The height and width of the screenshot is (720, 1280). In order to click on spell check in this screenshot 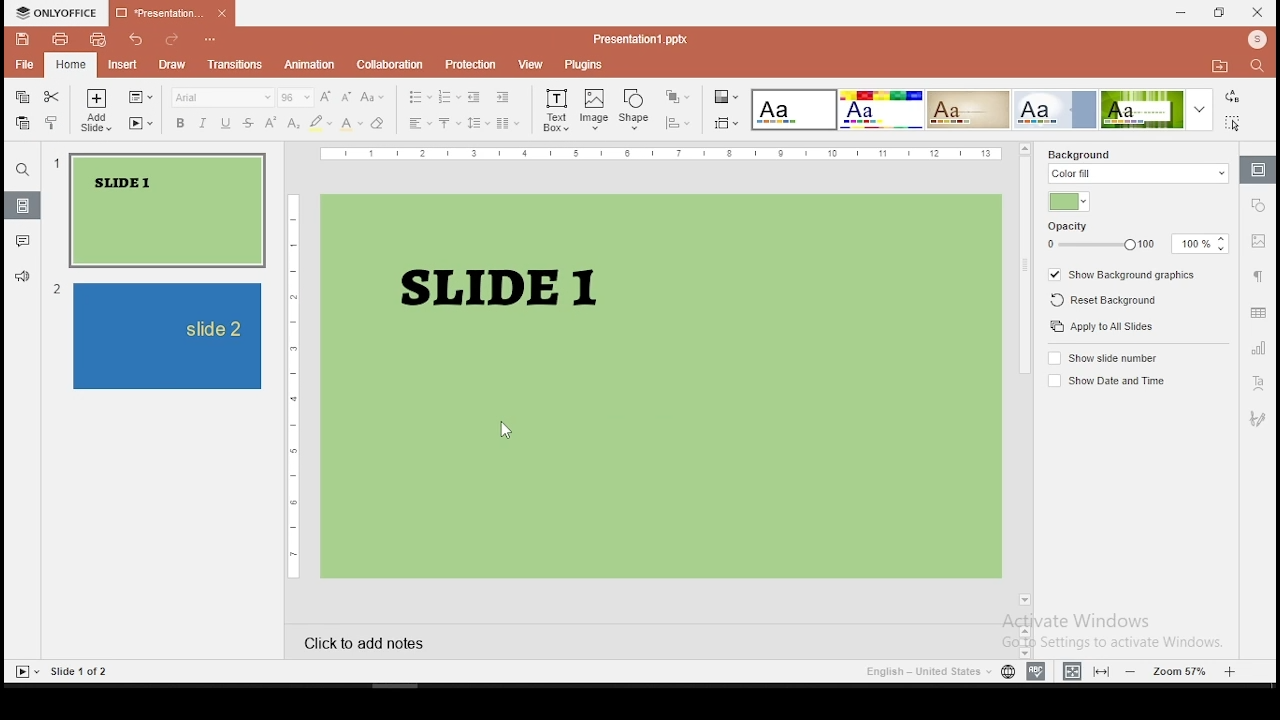, I will do `click(1036, 669)`.